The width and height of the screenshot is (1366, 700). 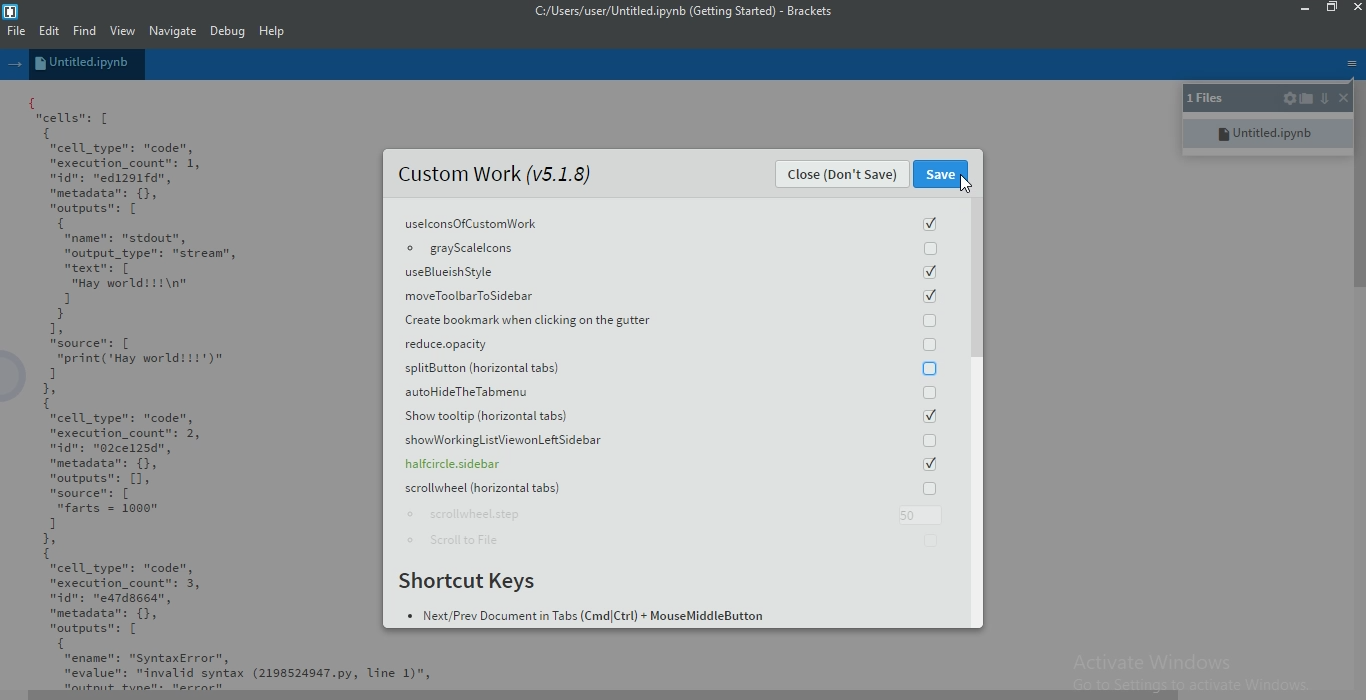 I want to click on scroll bar, so click(x=605, y=695).